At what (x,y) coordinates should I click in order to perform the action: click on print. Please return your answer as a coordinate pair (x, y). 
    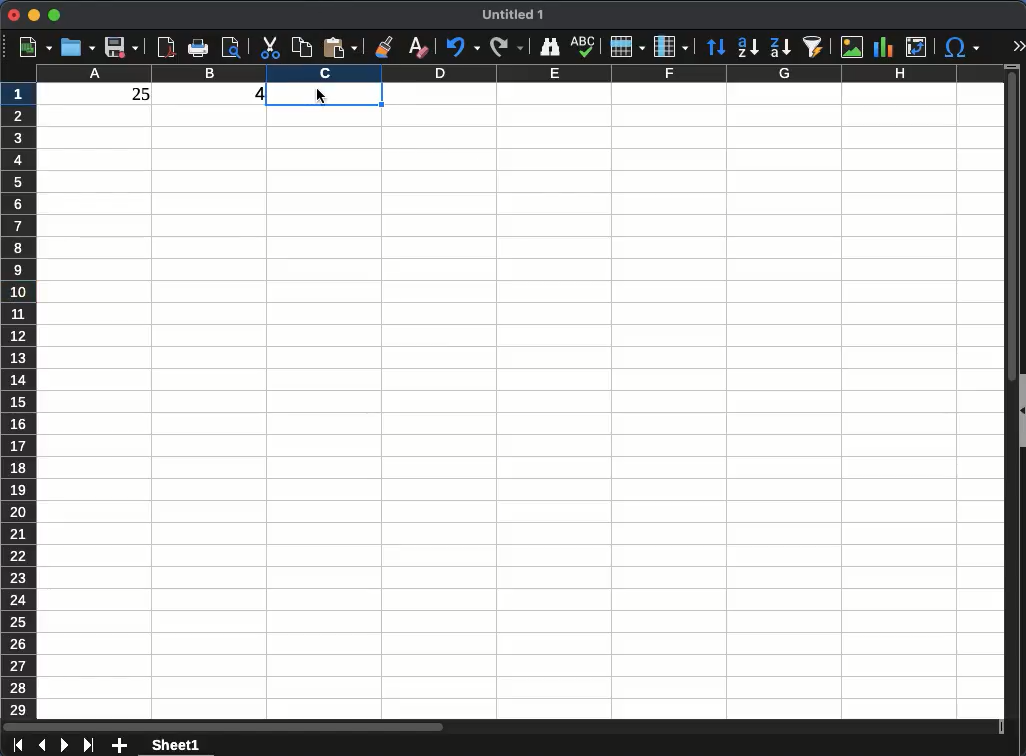
    Looking at the image, I should click on (199, 48).